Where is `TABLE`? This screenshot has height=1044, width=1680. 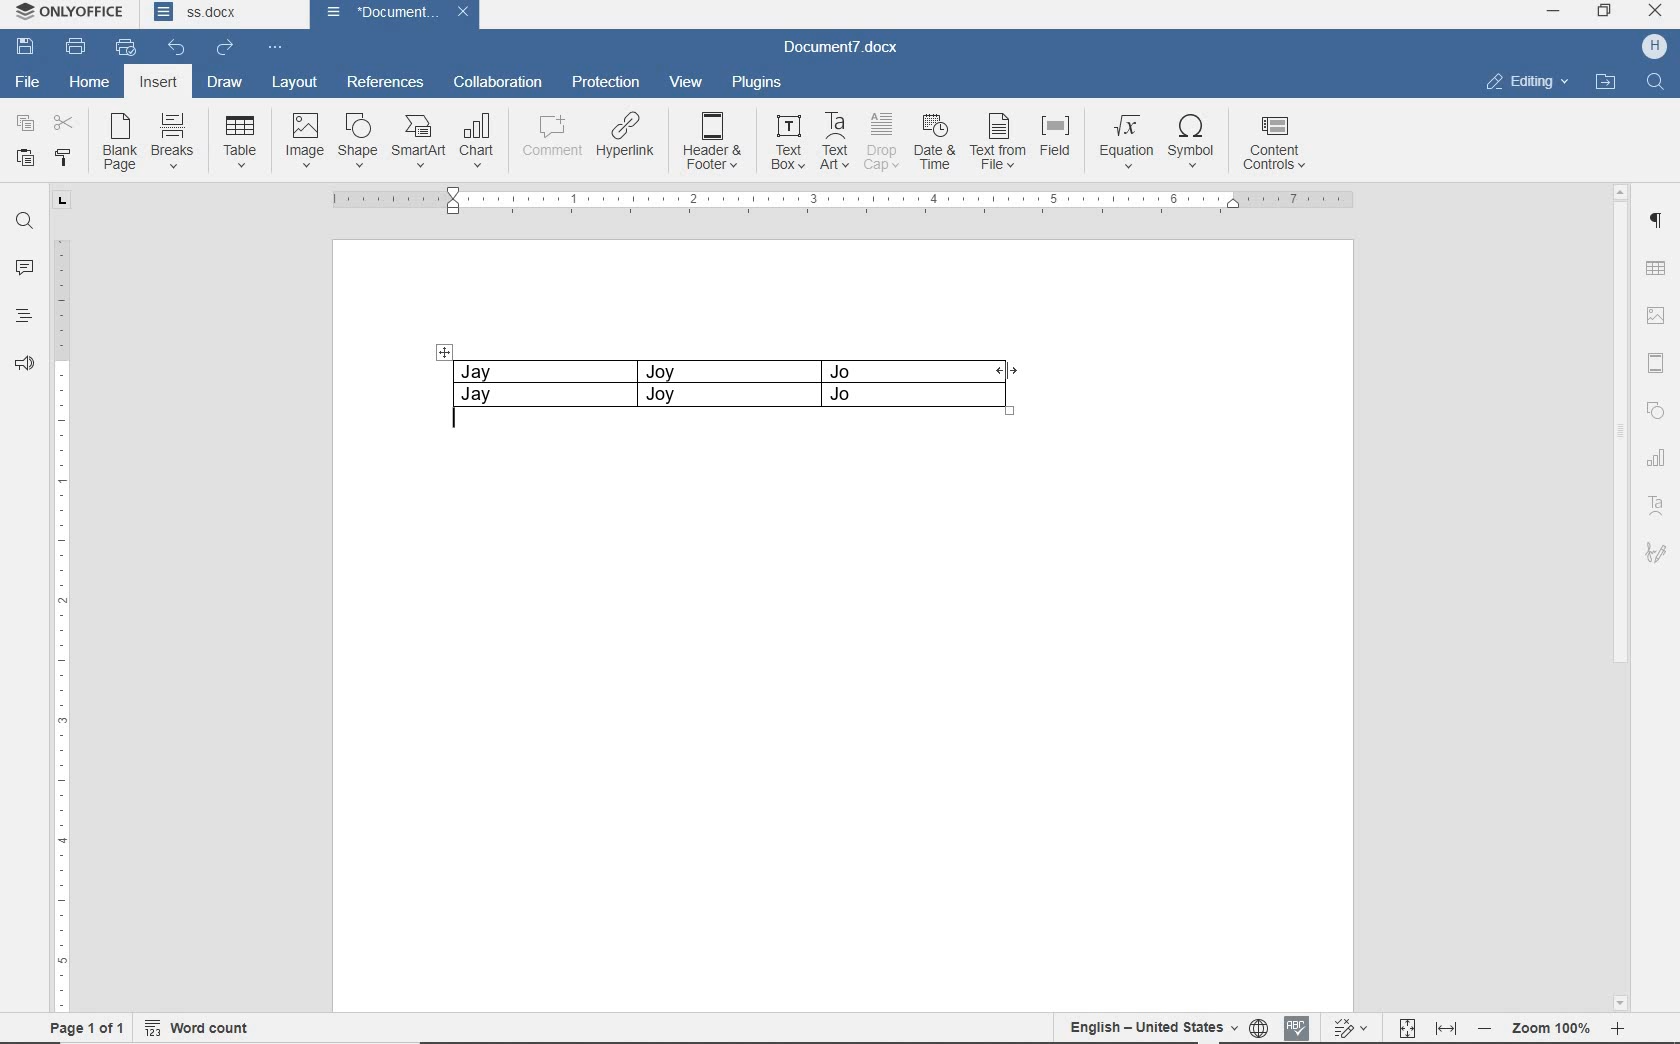
TABLE is located at coordinates (1656, 266).